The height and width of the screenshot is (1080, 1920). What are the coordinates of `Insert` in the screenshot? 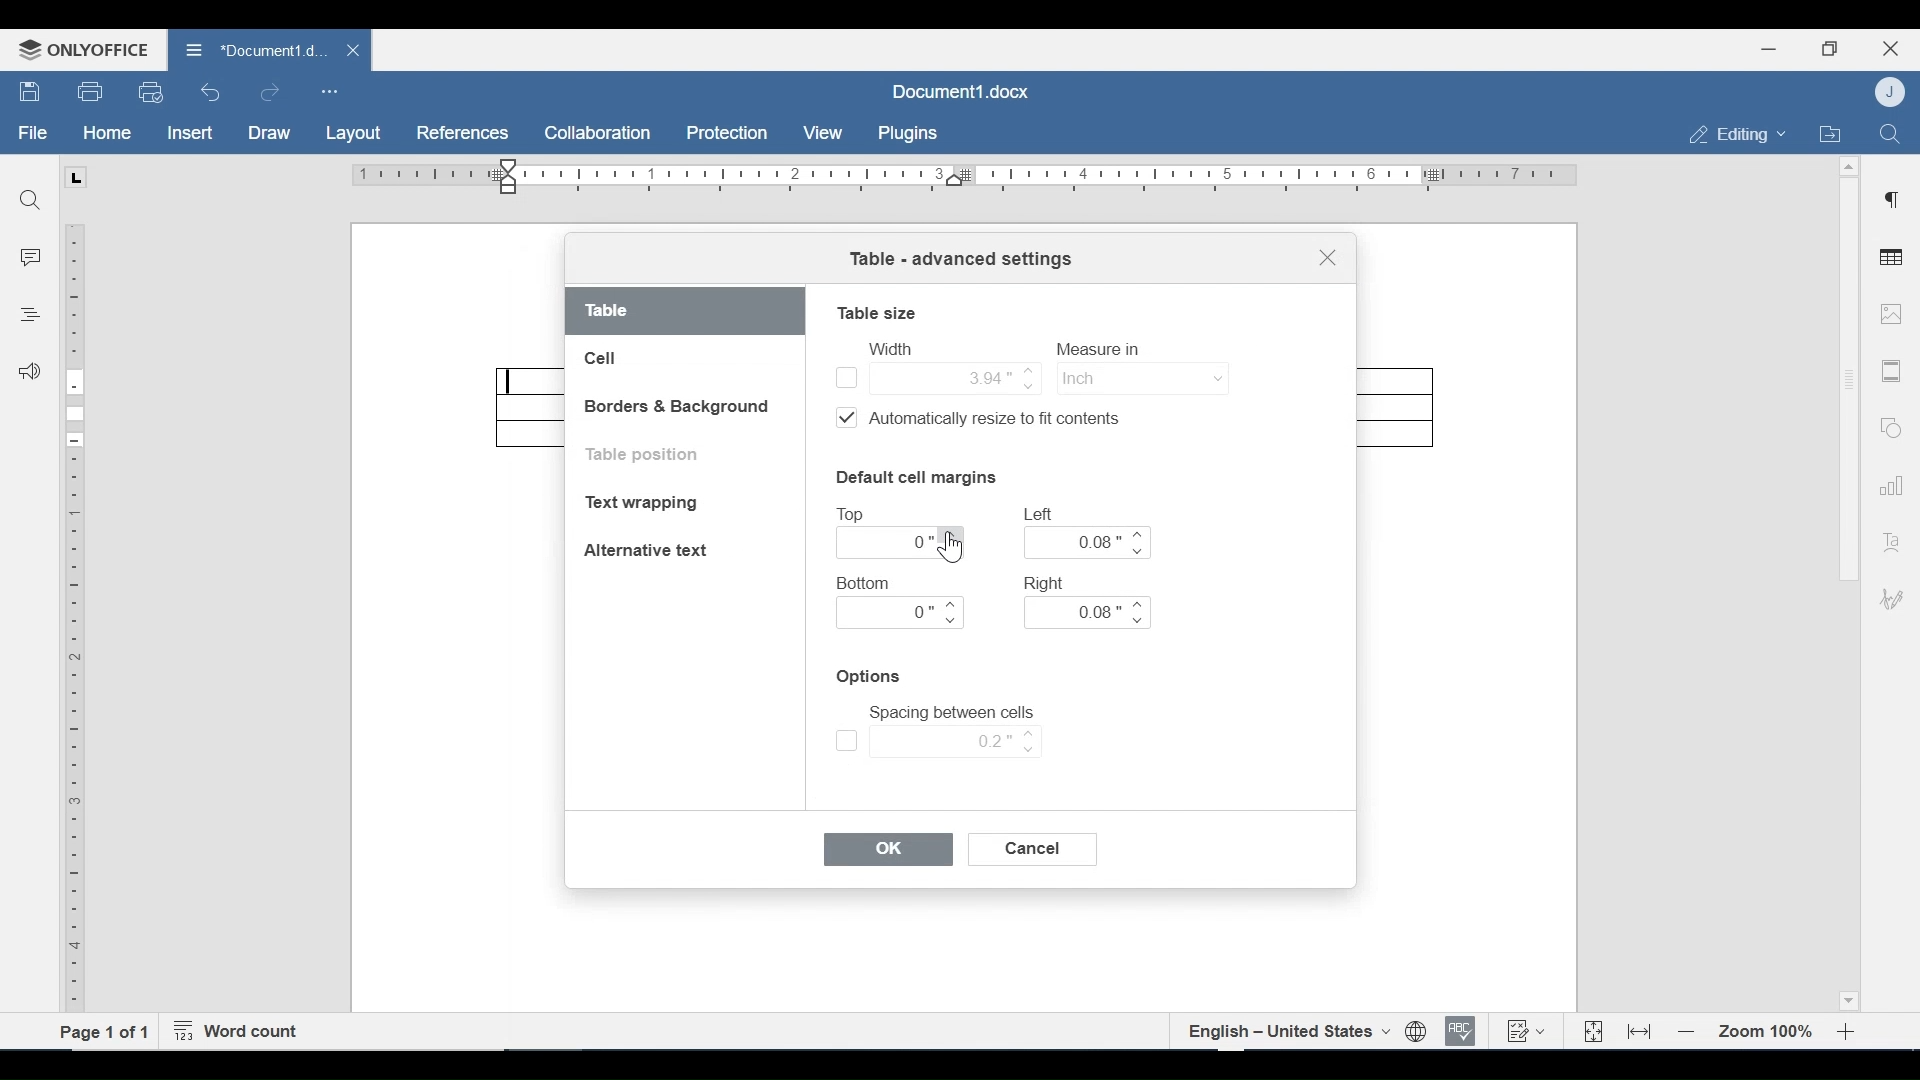 It's located at (188, 133).